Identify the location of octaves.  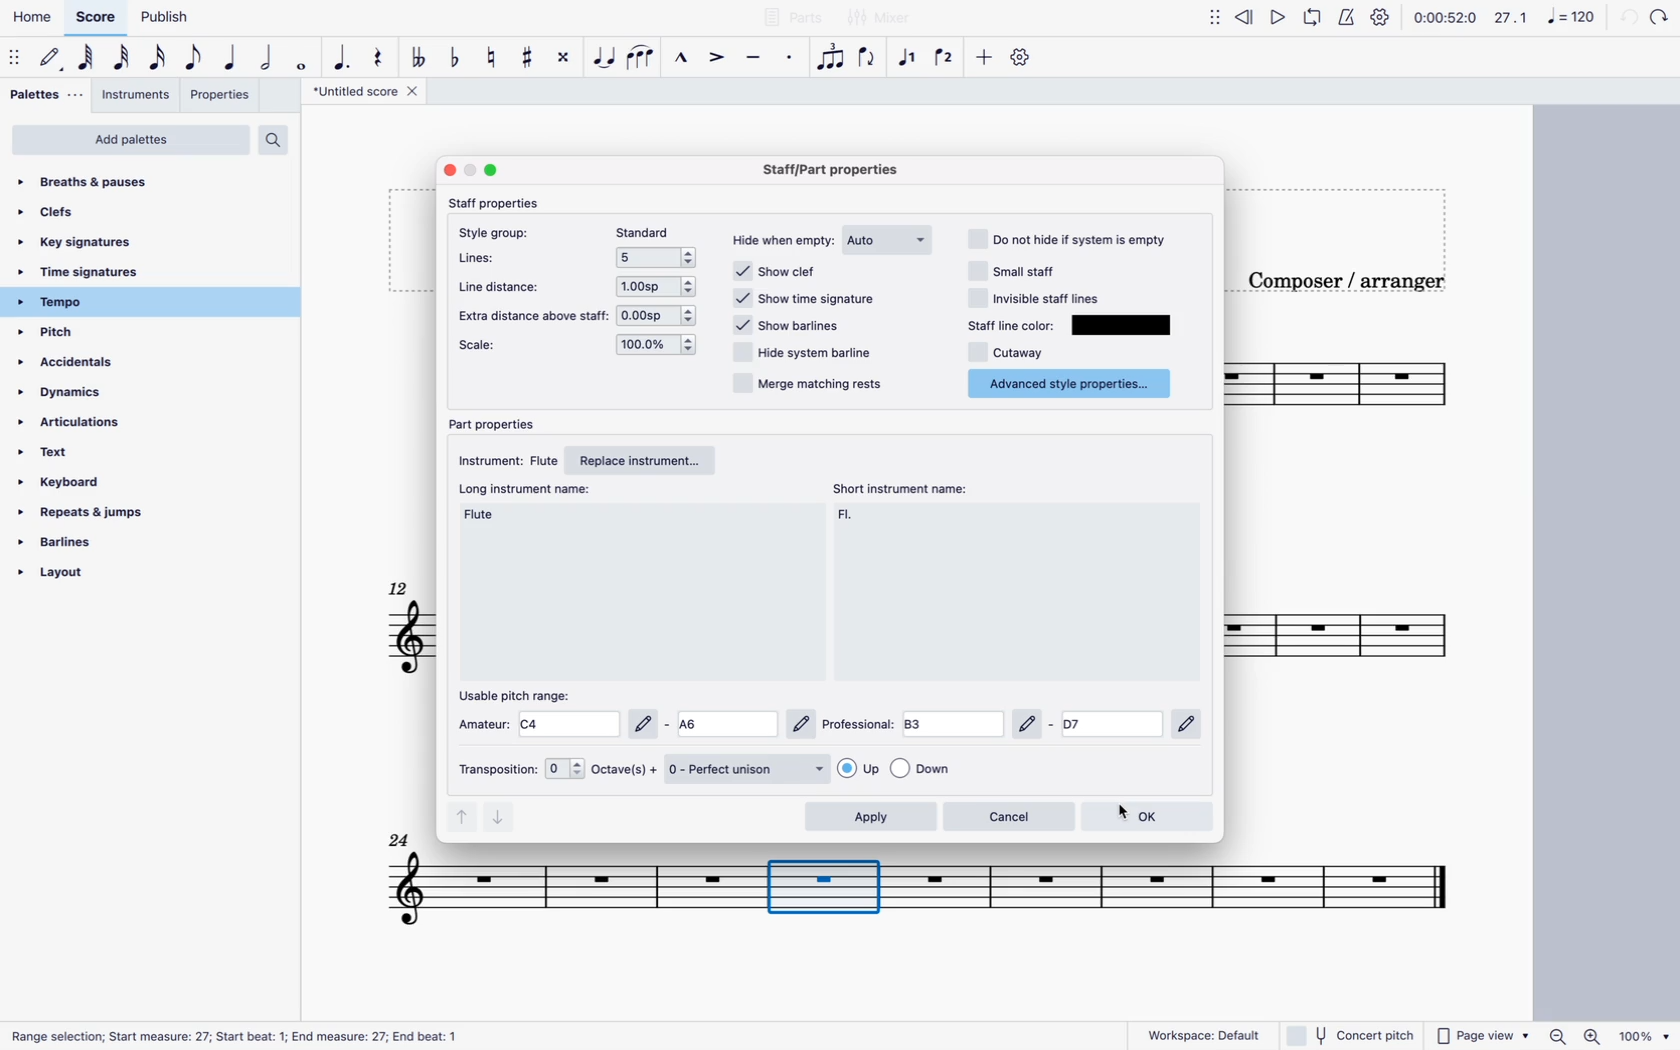
(602, 770).